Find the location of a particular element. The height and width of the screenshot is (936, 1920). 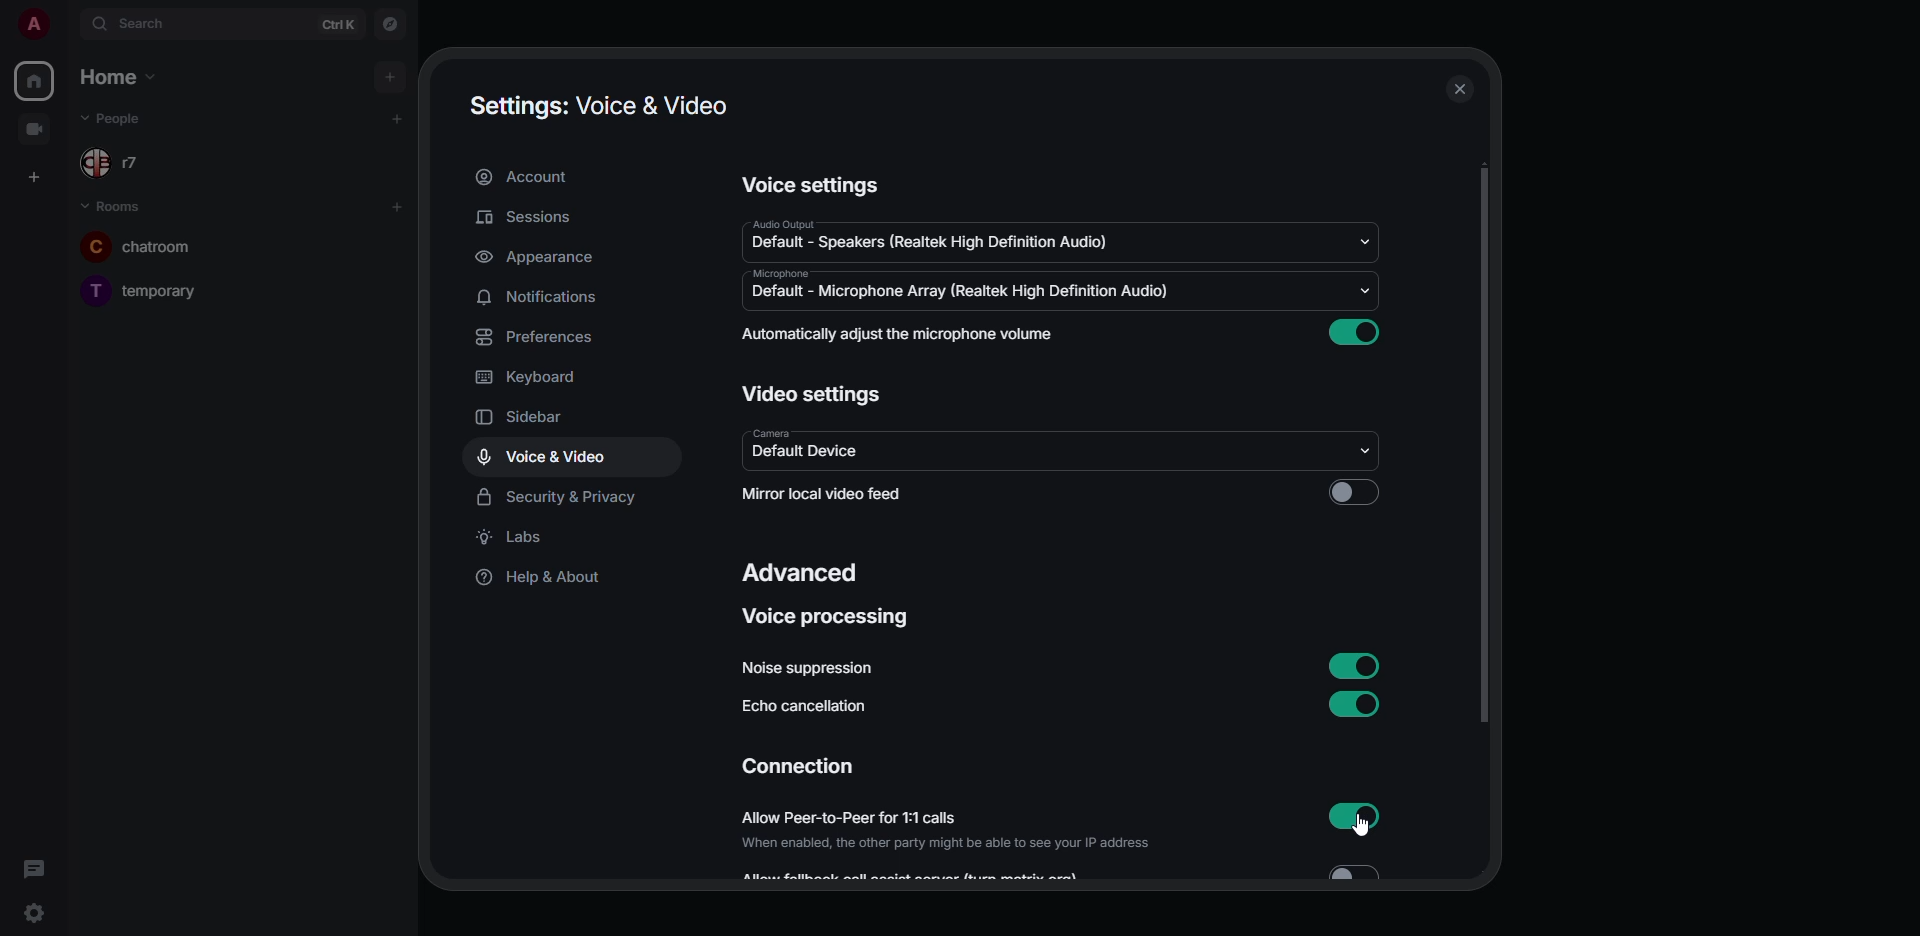

video room is located at coordinates (34, 128).